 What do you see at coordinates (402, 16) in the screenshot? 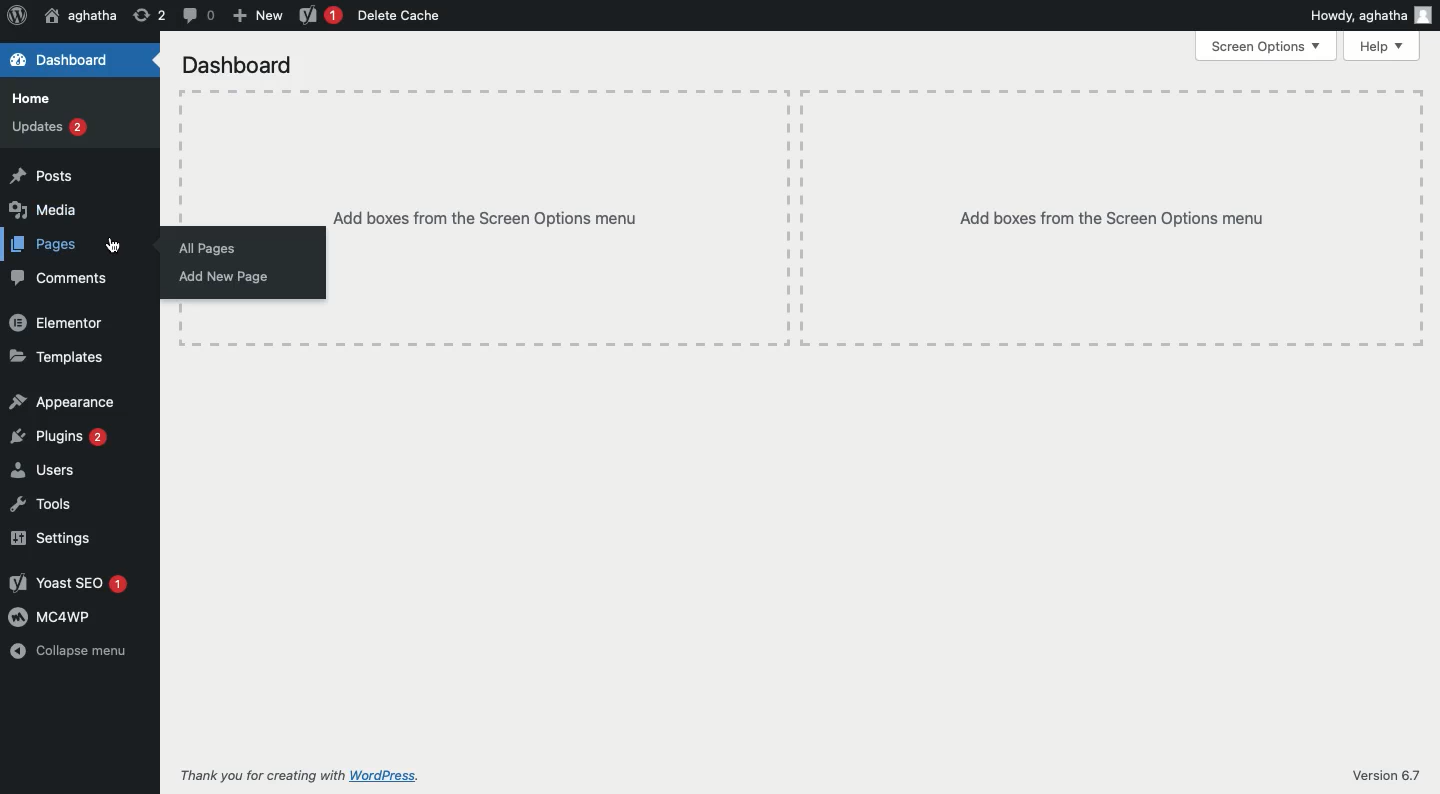
I see `Delete cache` at bounding box center [402, 16].